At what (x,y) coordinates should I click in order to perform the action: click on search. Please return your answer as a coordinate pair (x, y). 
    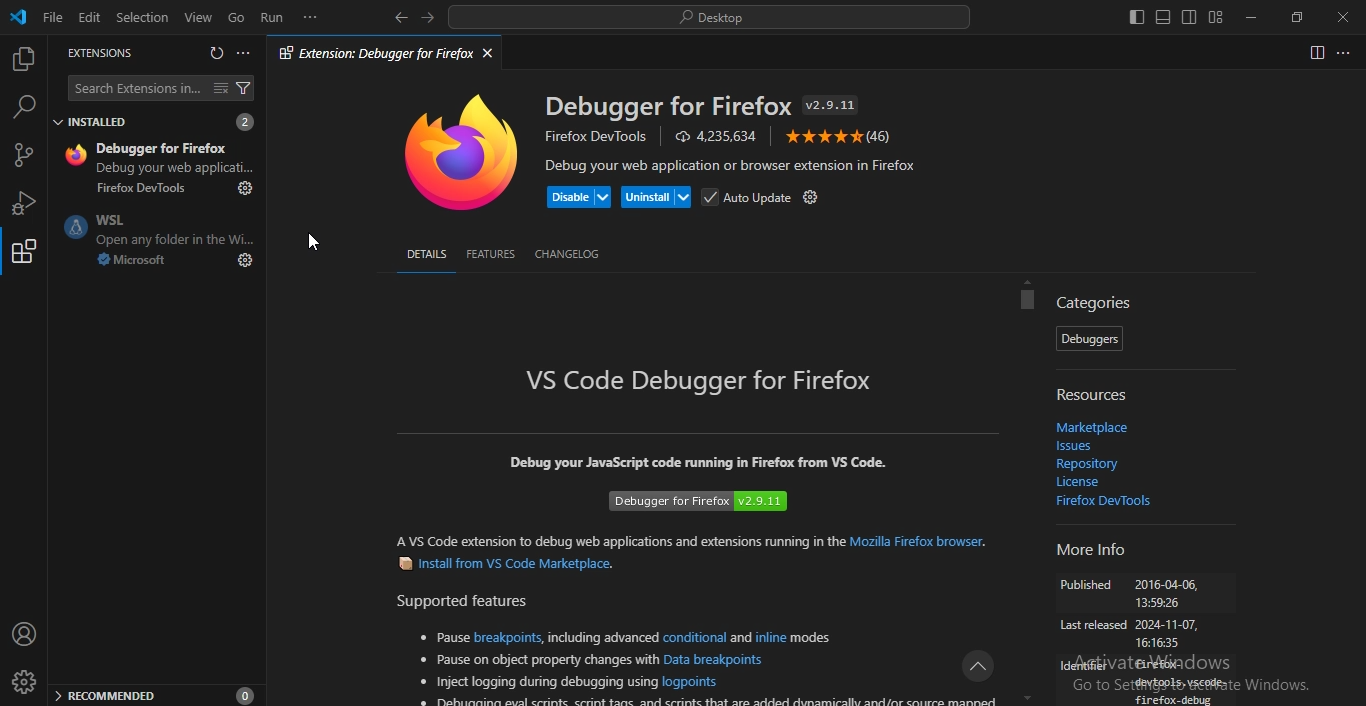
    Looking at the image, I should click on (137, 88).